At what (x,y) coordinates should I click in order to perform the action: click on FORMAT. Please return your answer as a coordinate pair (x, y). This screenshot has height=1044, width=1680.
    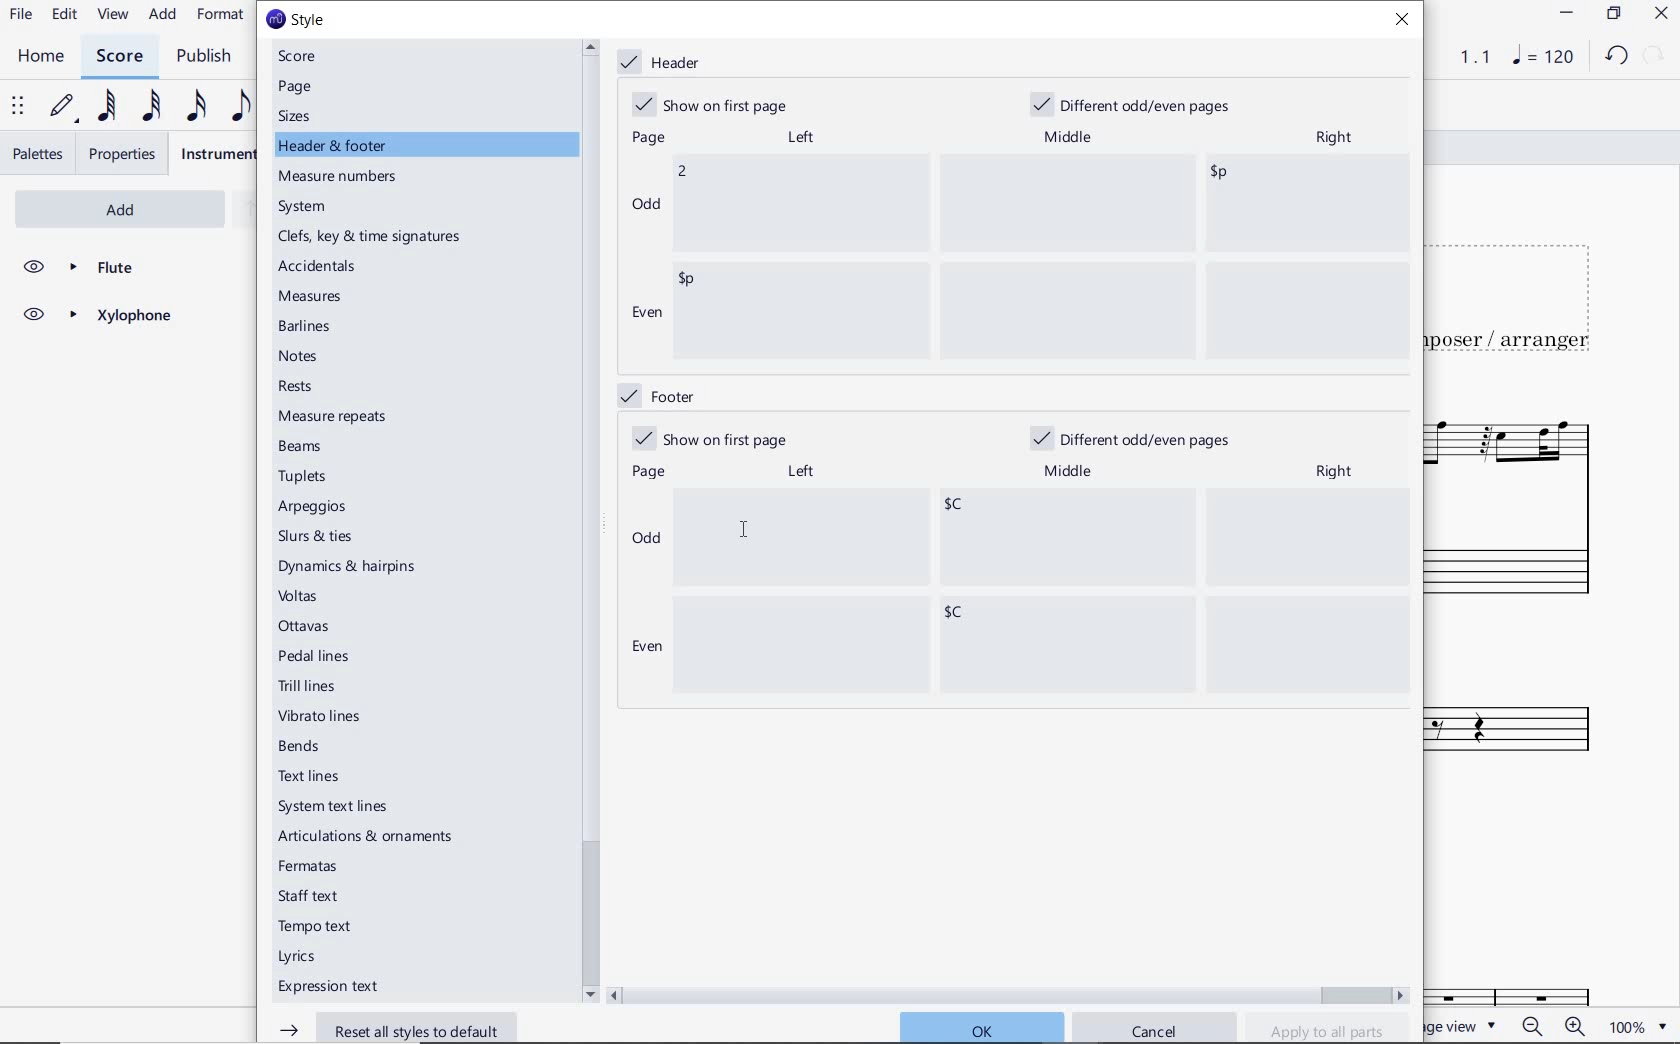
    Looking at the image, I should click on (221, 16).